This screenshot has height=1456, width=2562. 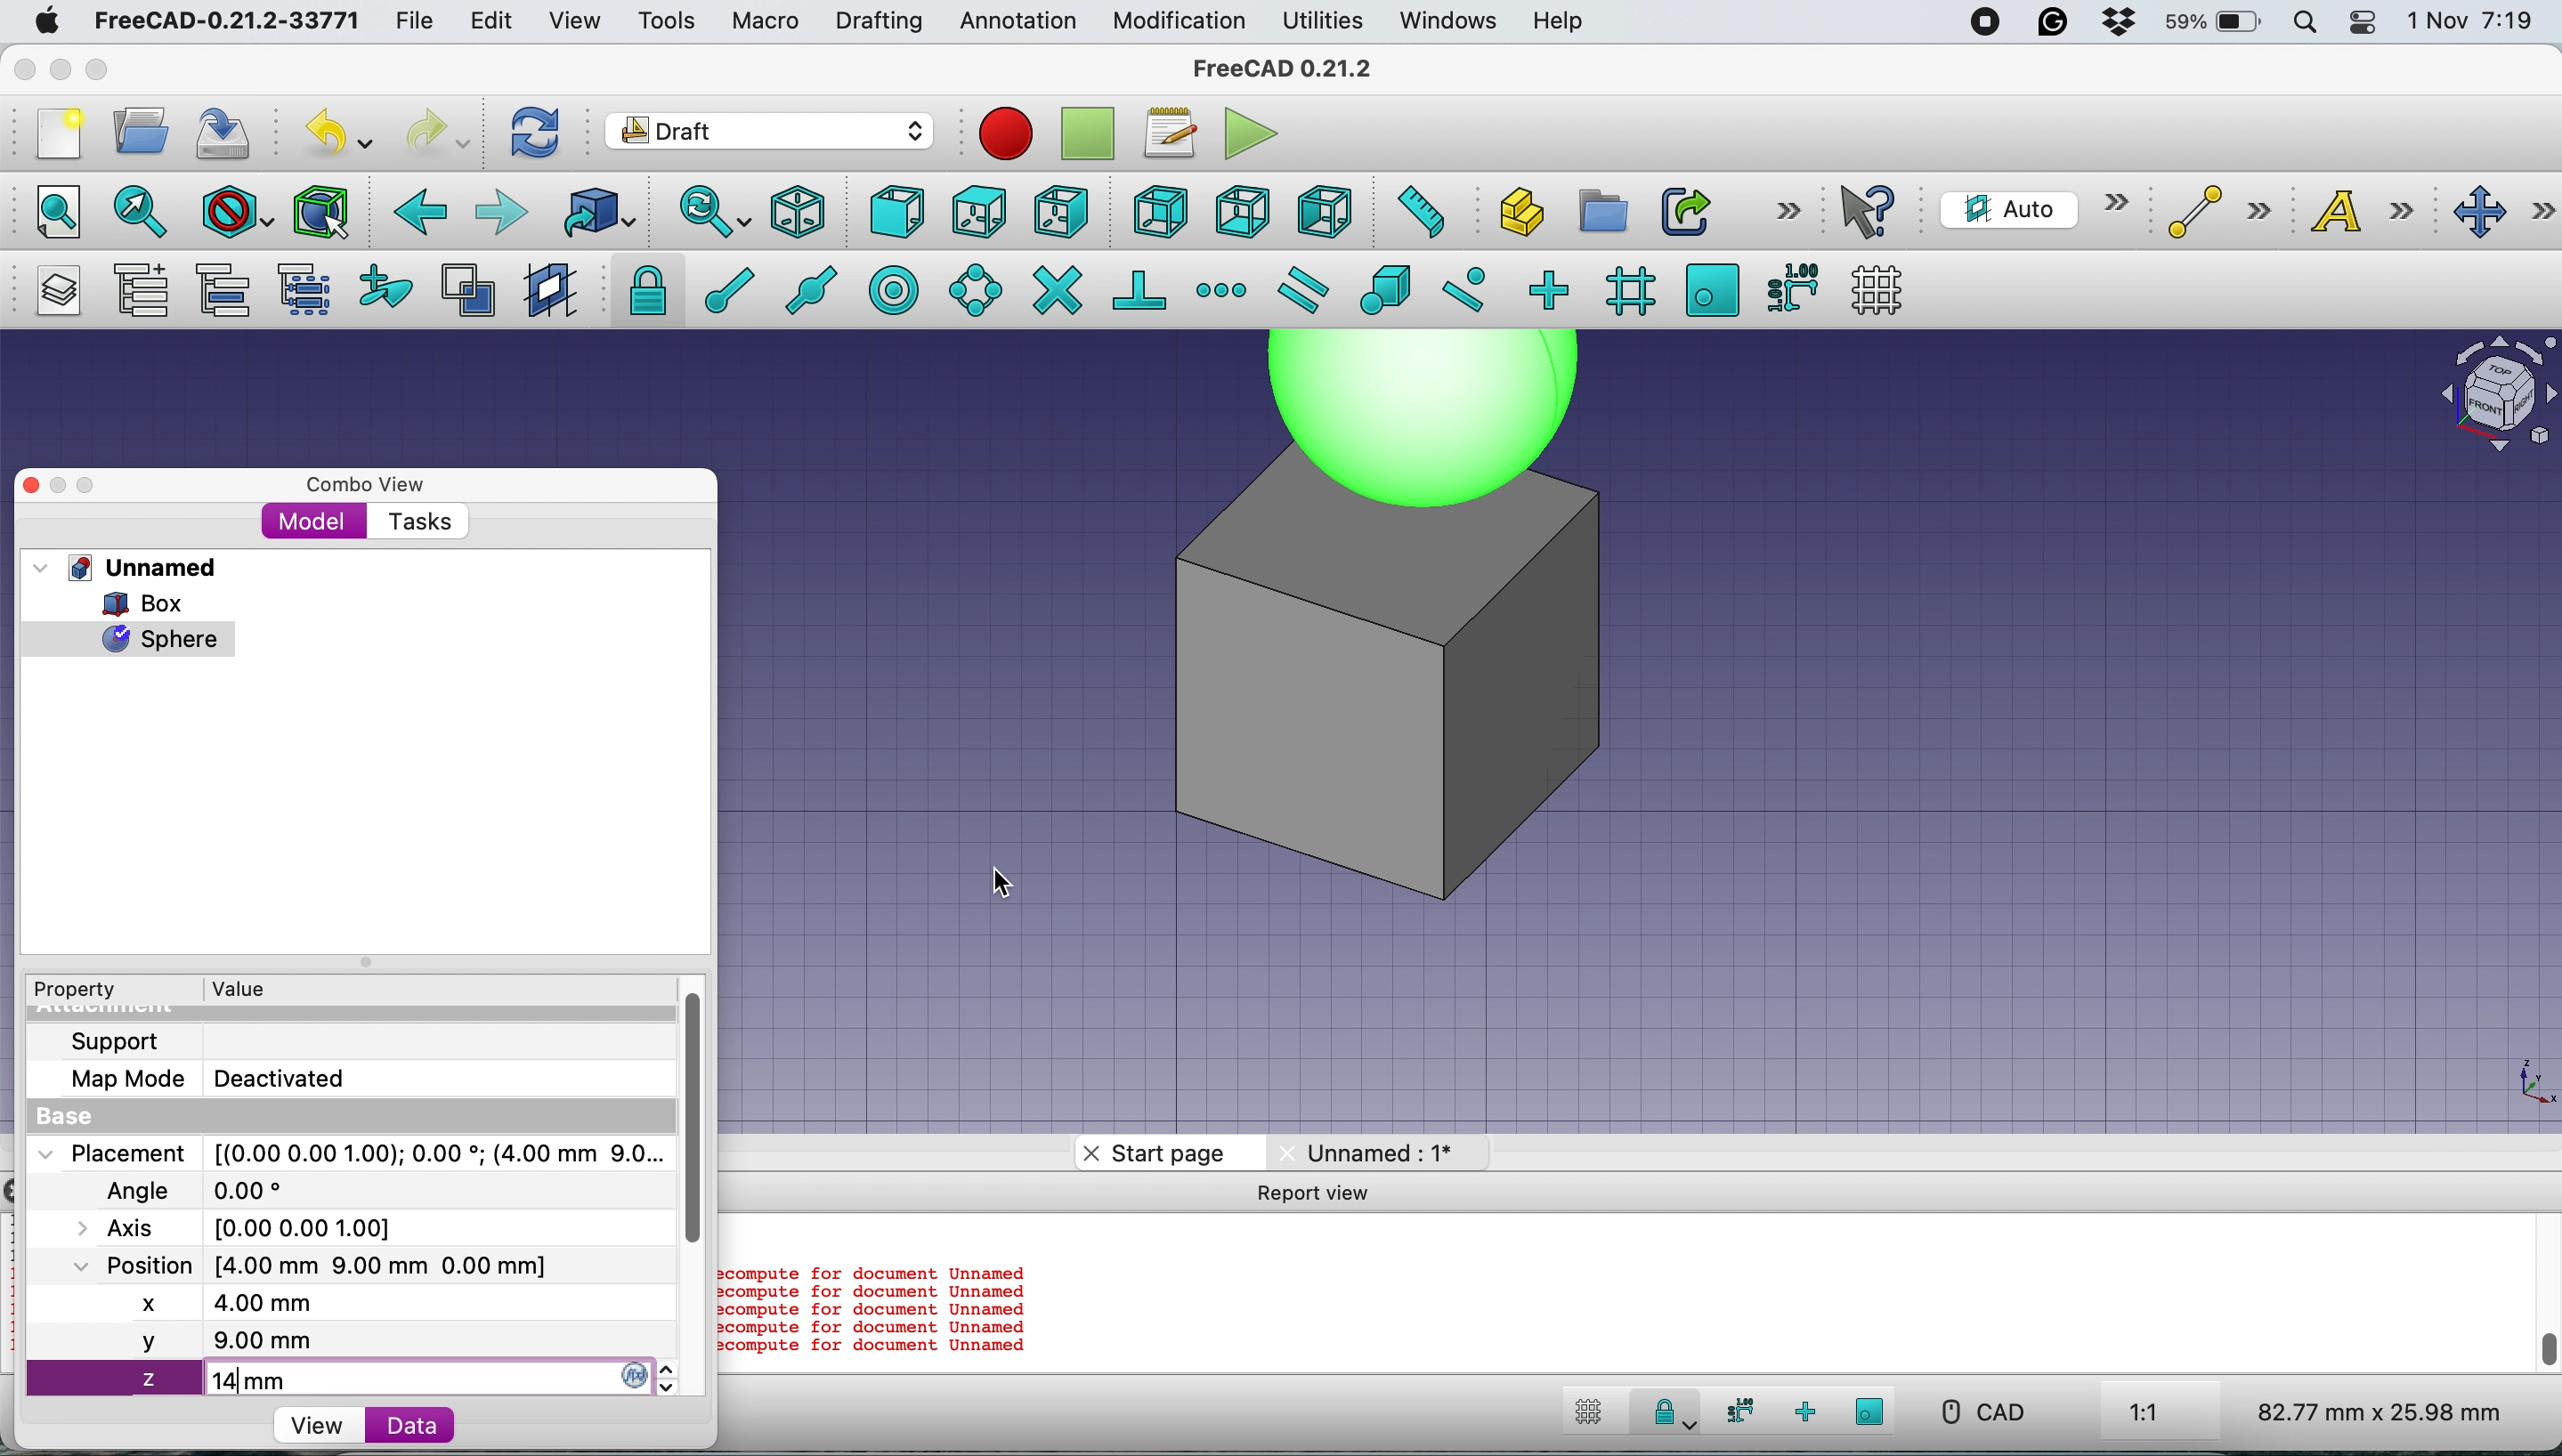 I want to click on cursor, so click(x=1006, y=887).